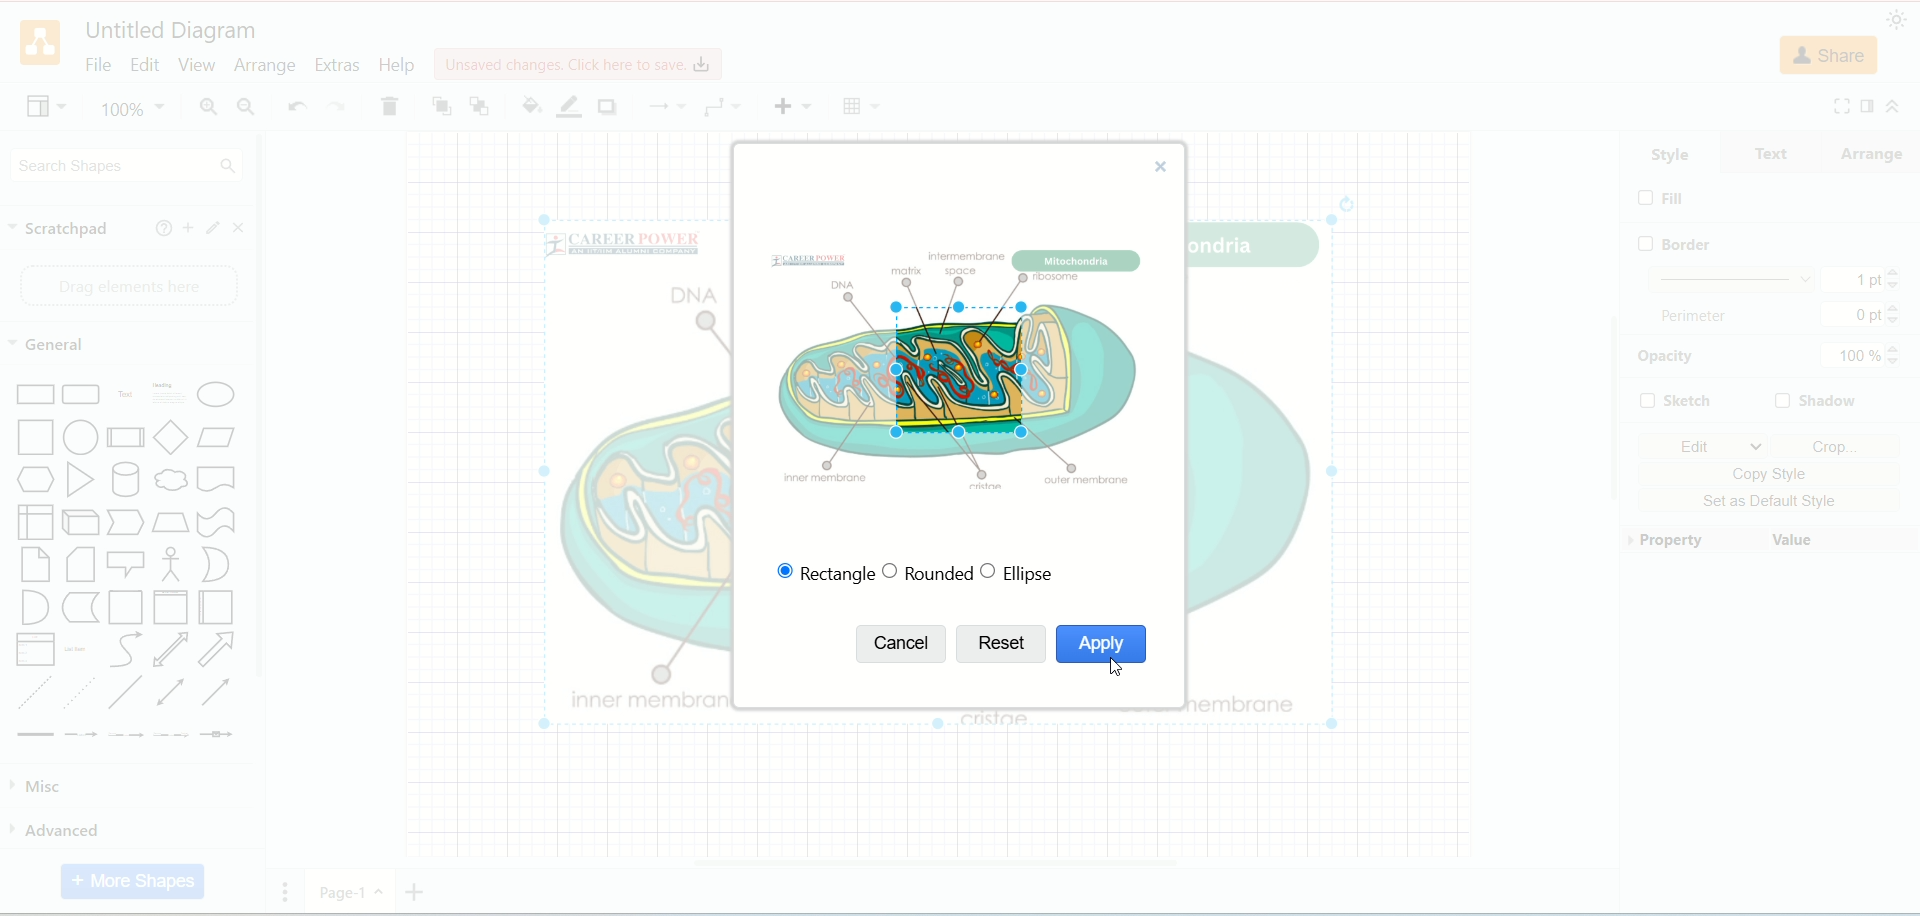 This screenshot has height=916, width=1920. What do you see at coordinates (819, 572) in the screenshot?
I see `rectangle` at bounding box center [819, 572].